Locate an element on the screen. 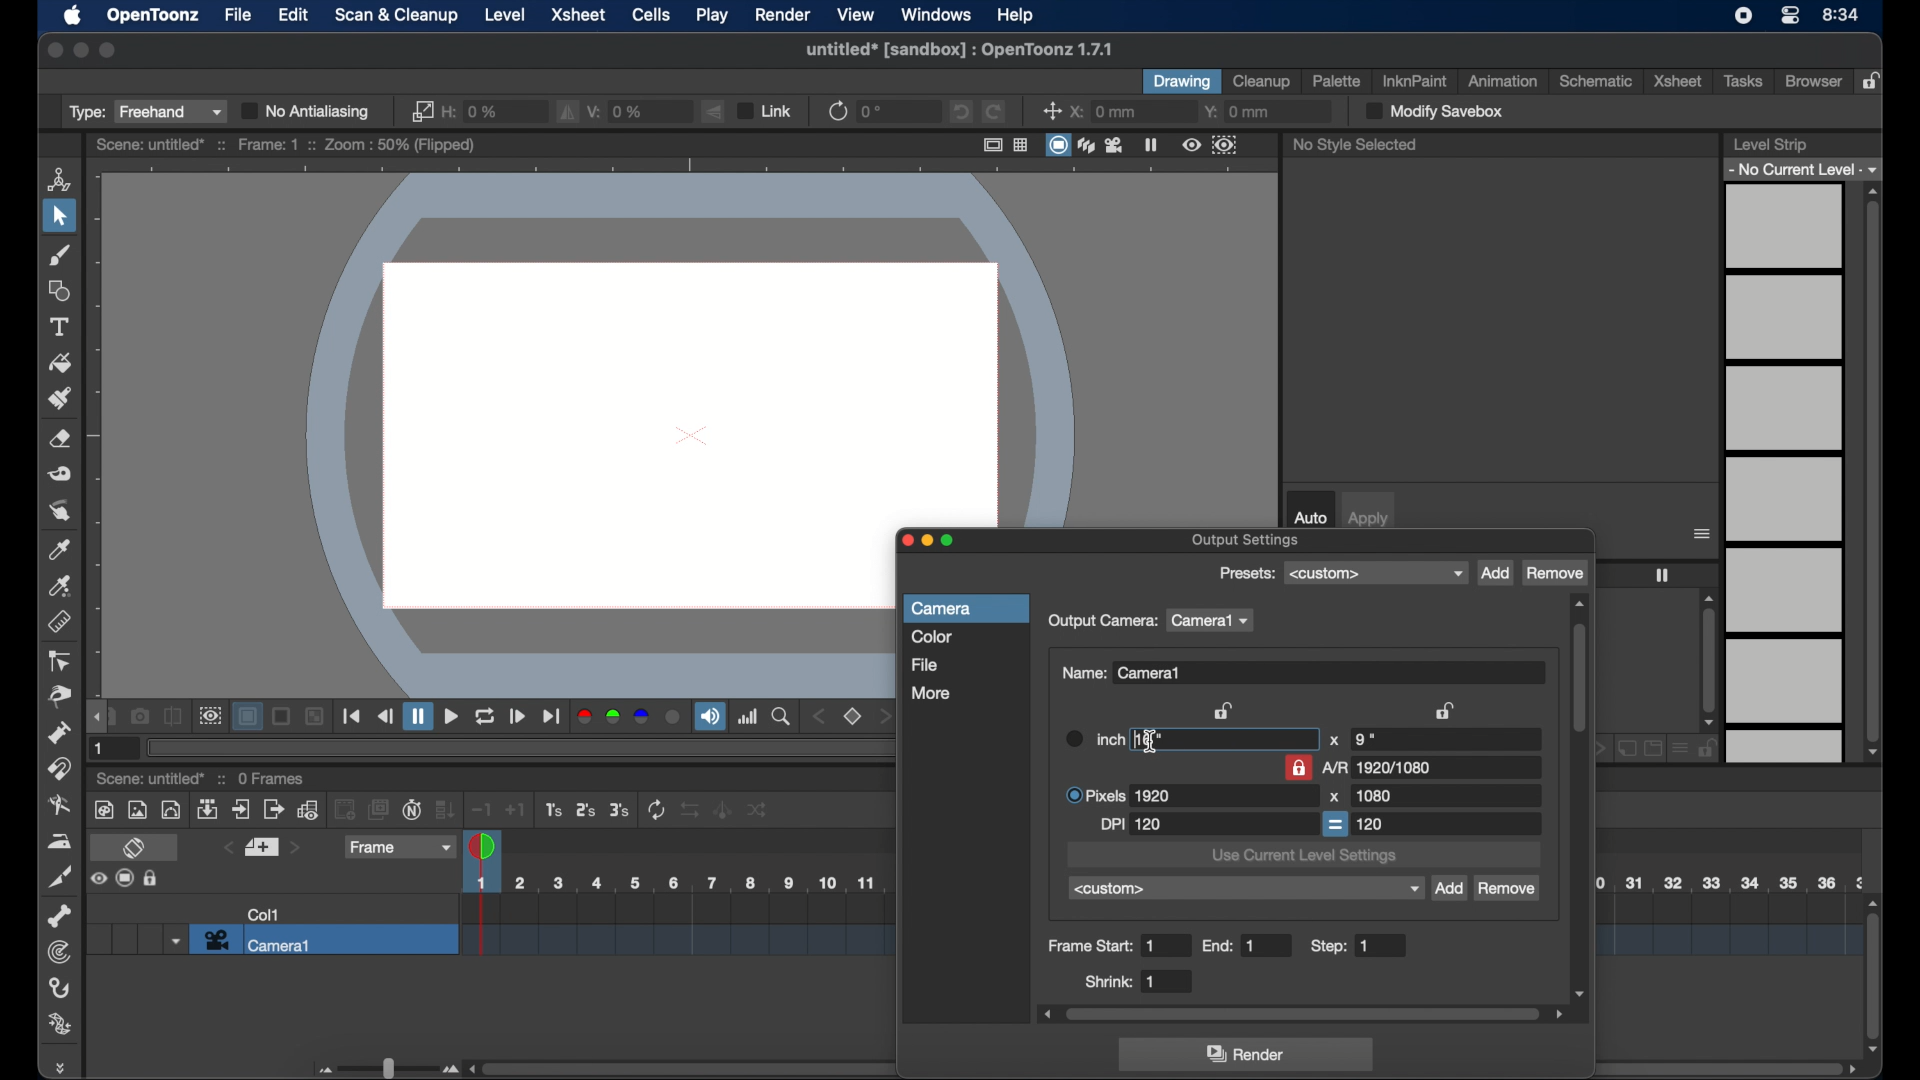   is located at coordinates (621, 808).